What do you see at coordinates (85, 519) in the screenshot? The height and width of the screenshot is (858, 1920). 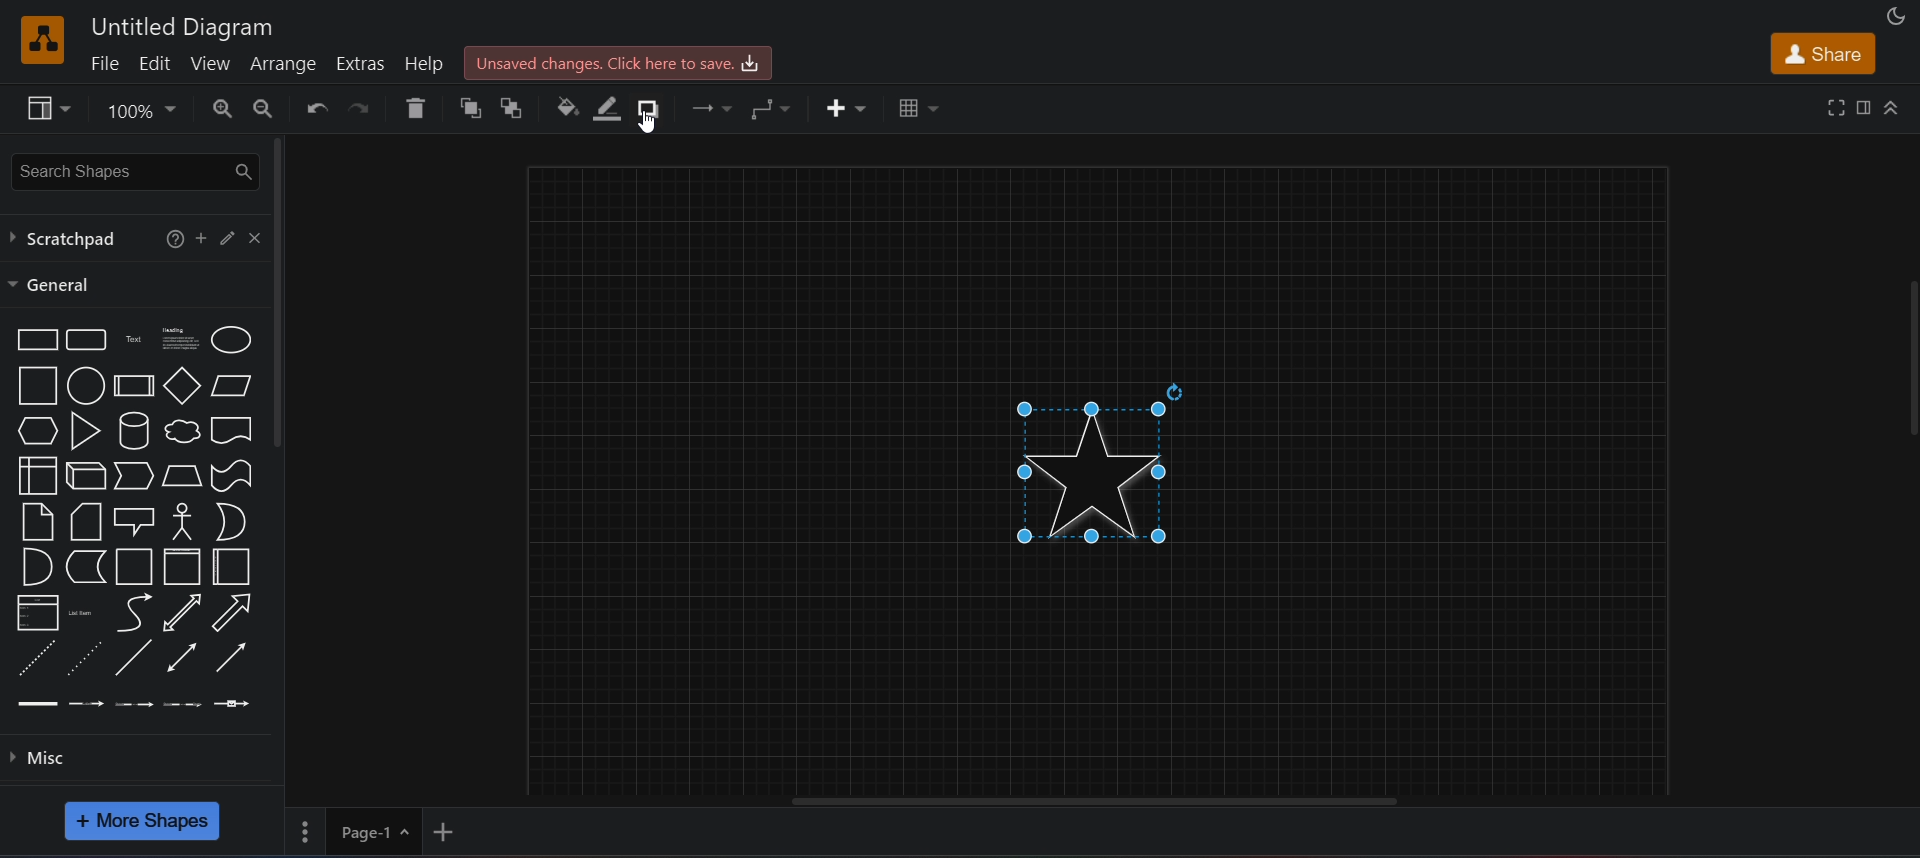 I see `card` at bounding box center [85, 519].